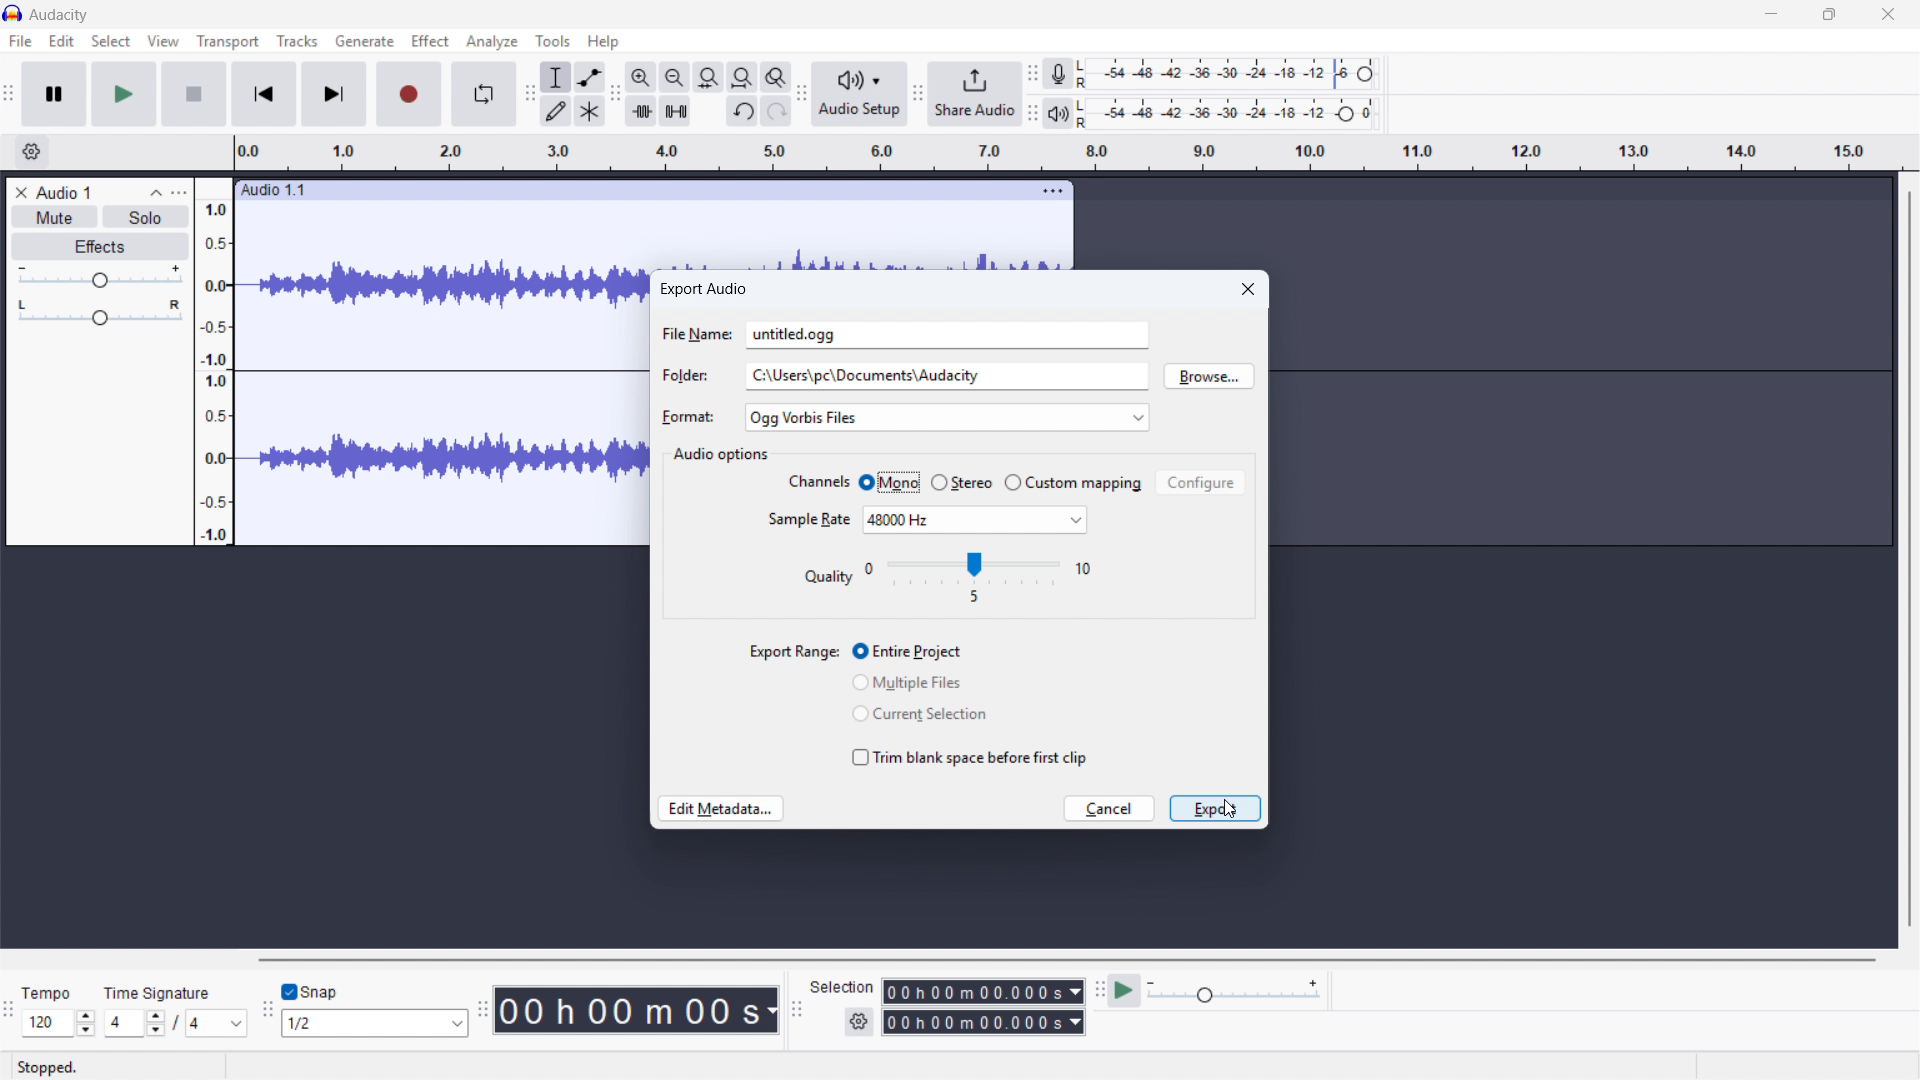 This screenshot has width=1920, height=1080. I want to click on Tracks , so click(299, 40).